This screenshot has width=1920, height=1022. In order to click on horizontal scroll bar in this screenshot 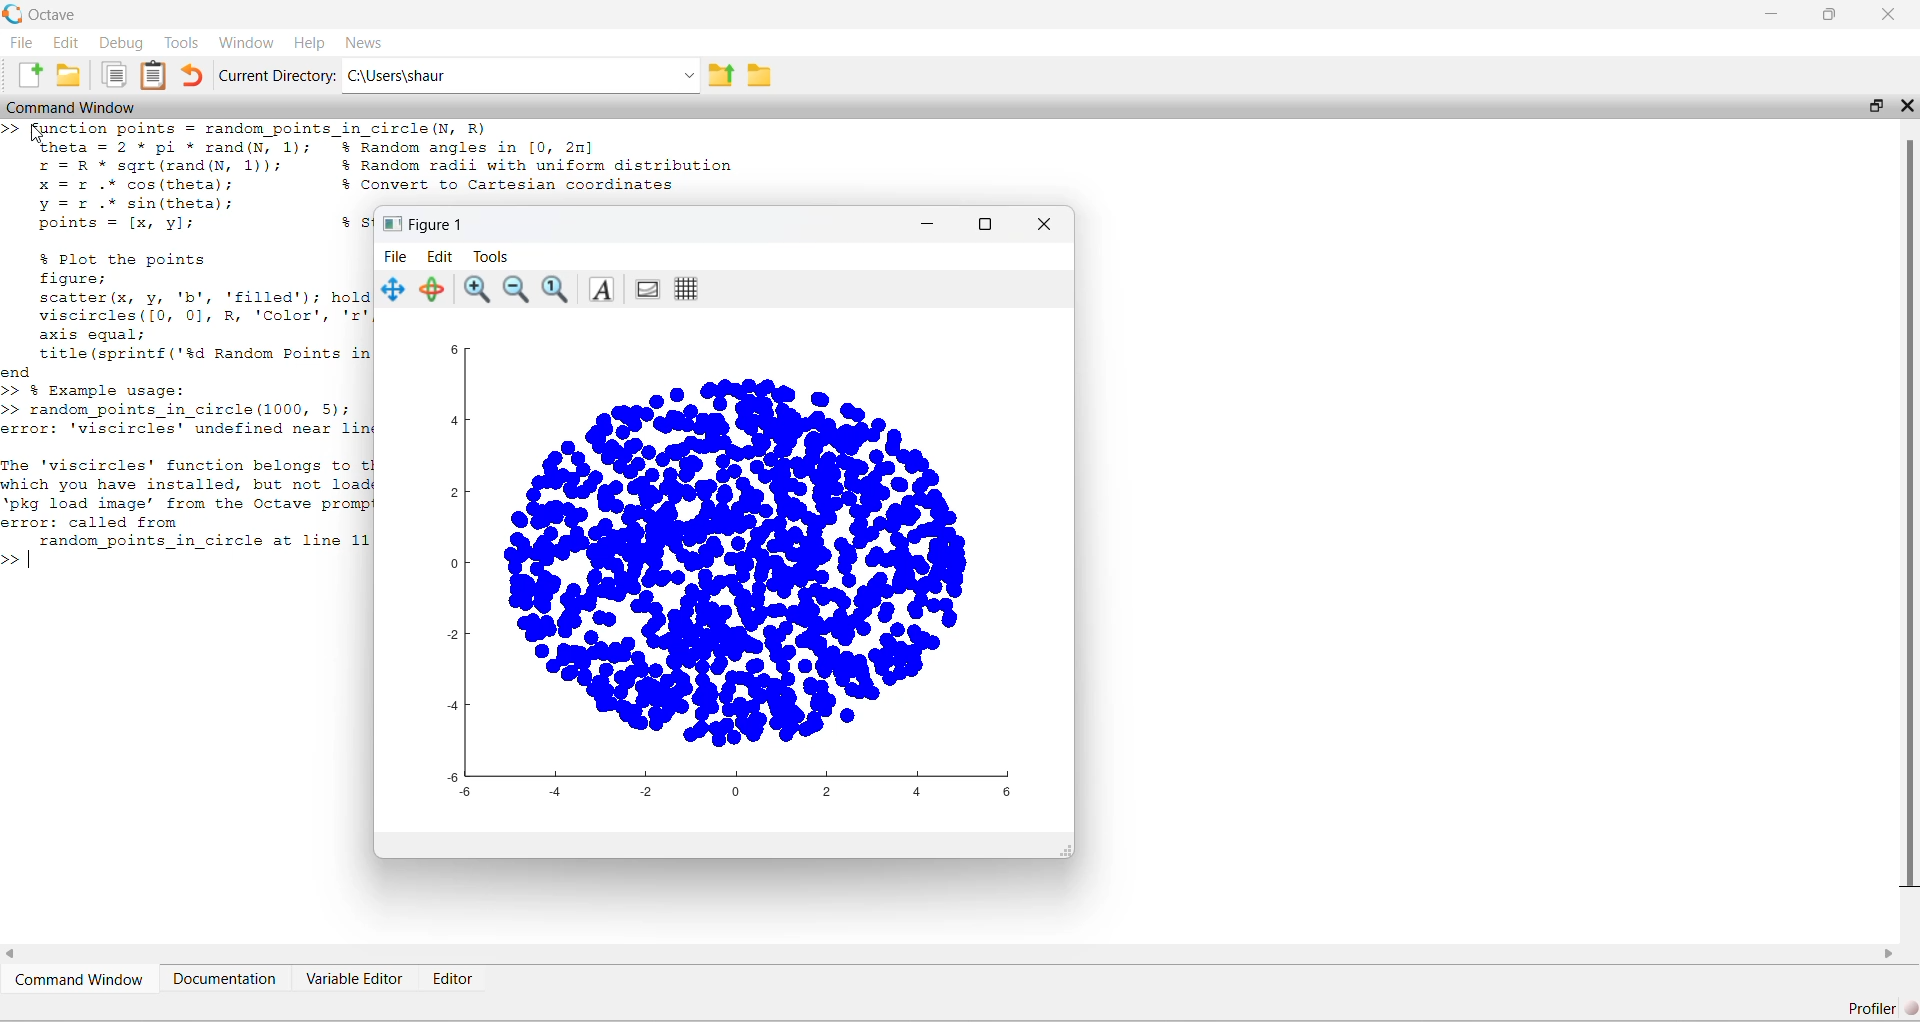, I will do `click(951, 953)`.